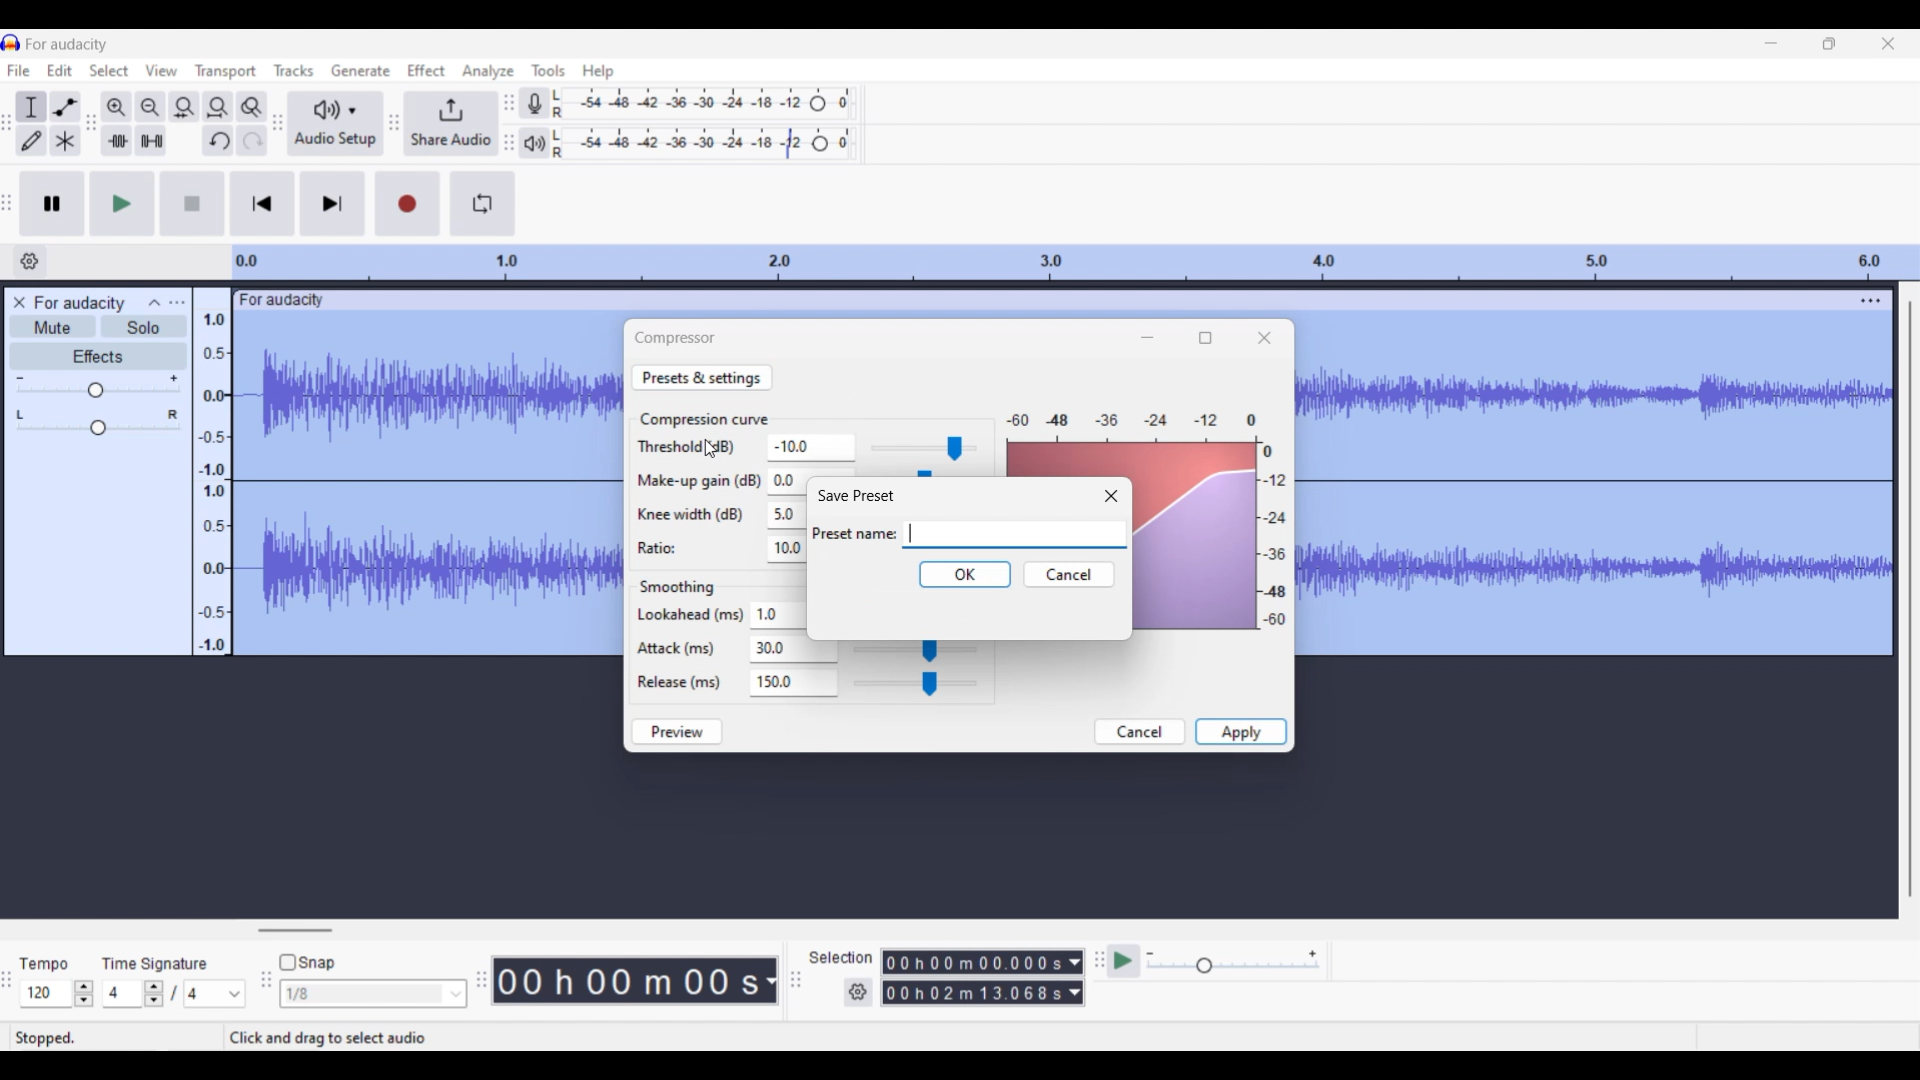  What do you see at coordinates (426, 70) in the screenshot?
I see `Effect` at bounding box center [426, 70].